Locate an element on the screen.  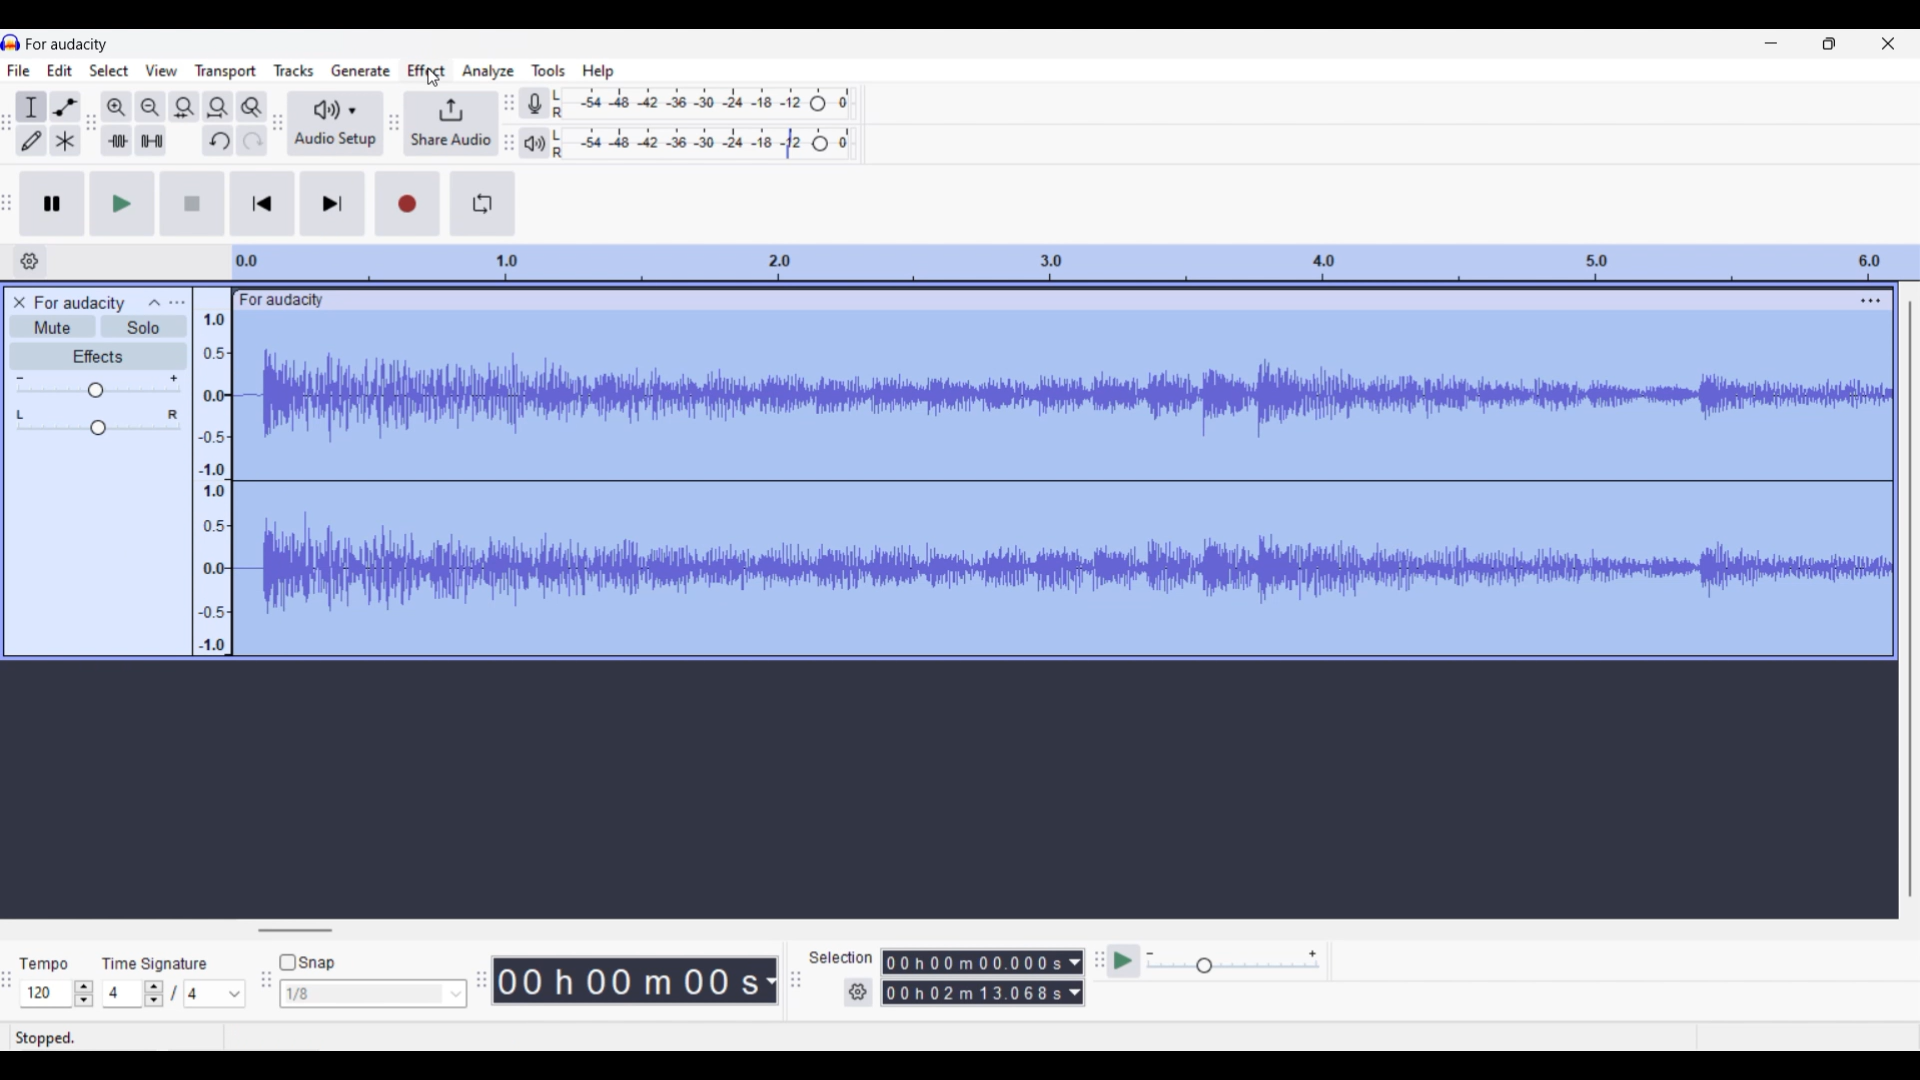
Record/Record new track is located at coordinates (407, 204).